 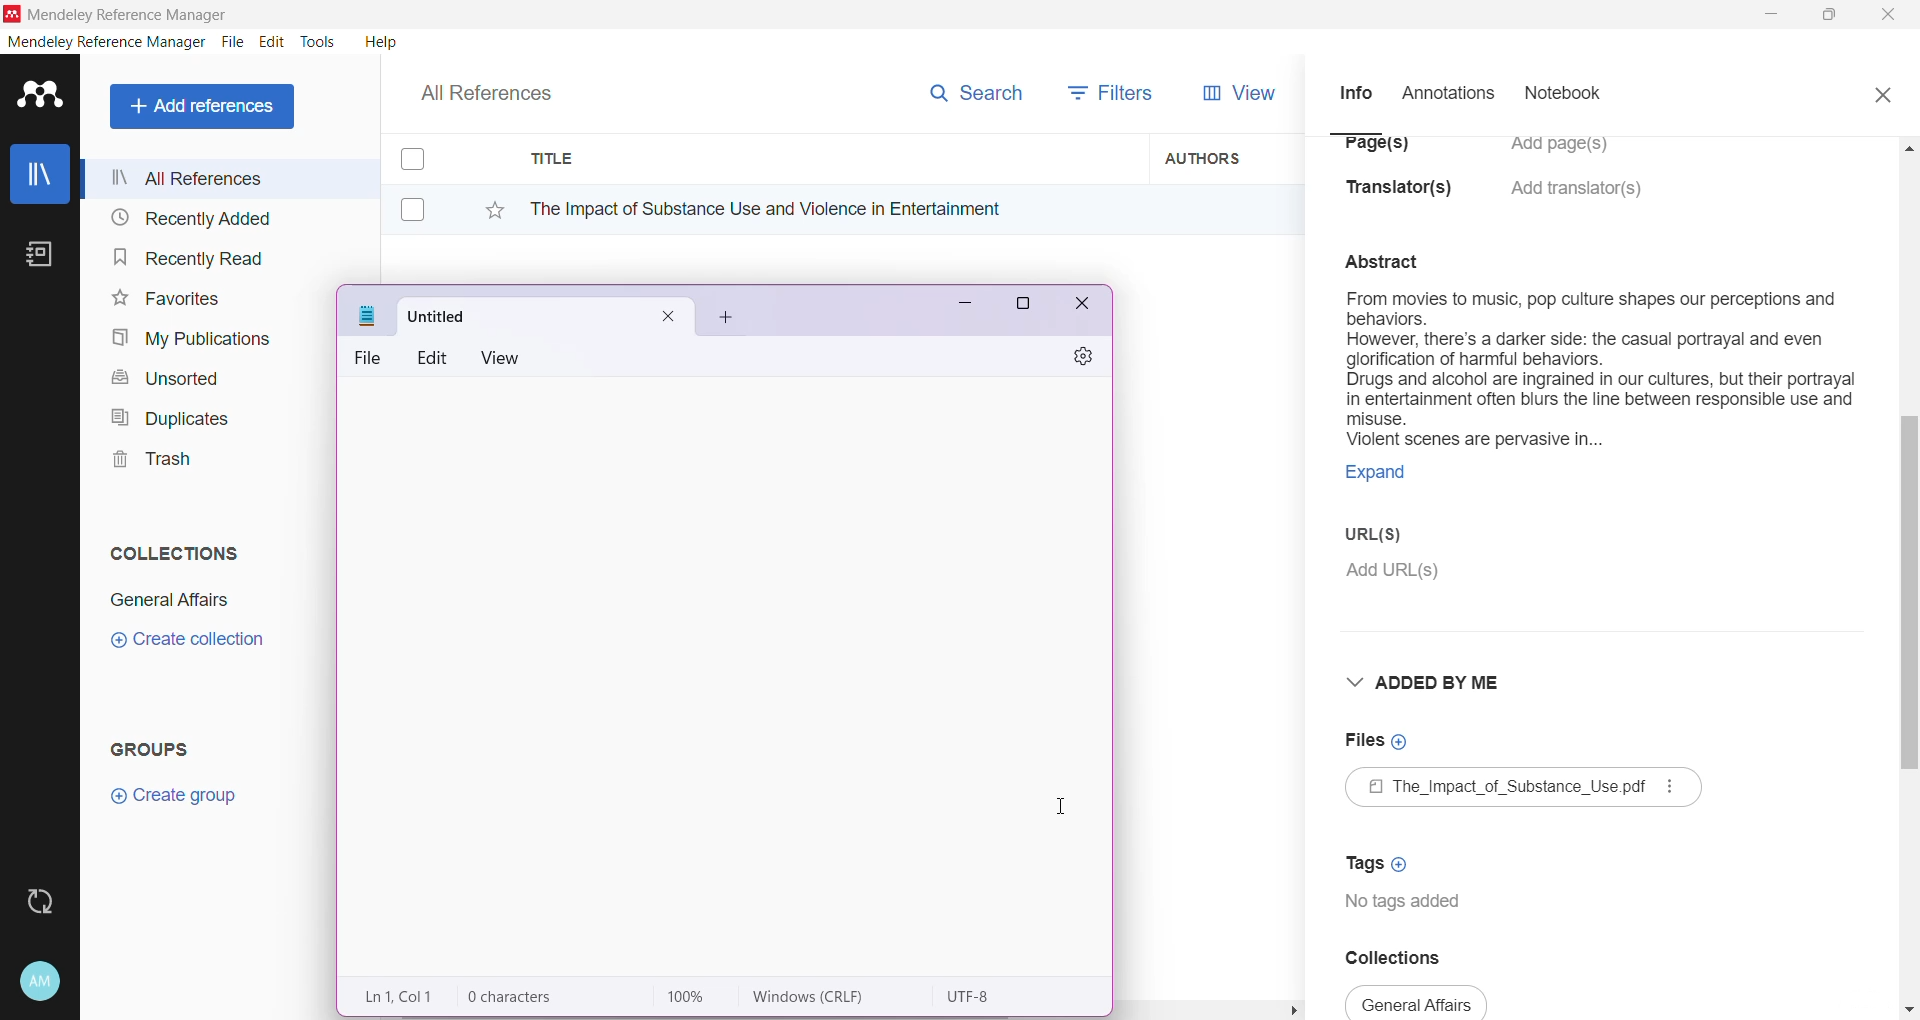 What do you see at coordinates (1599, 397) in the screenshot?
I see `Document summary selected to be copied` at bounding box center [1599, 397].